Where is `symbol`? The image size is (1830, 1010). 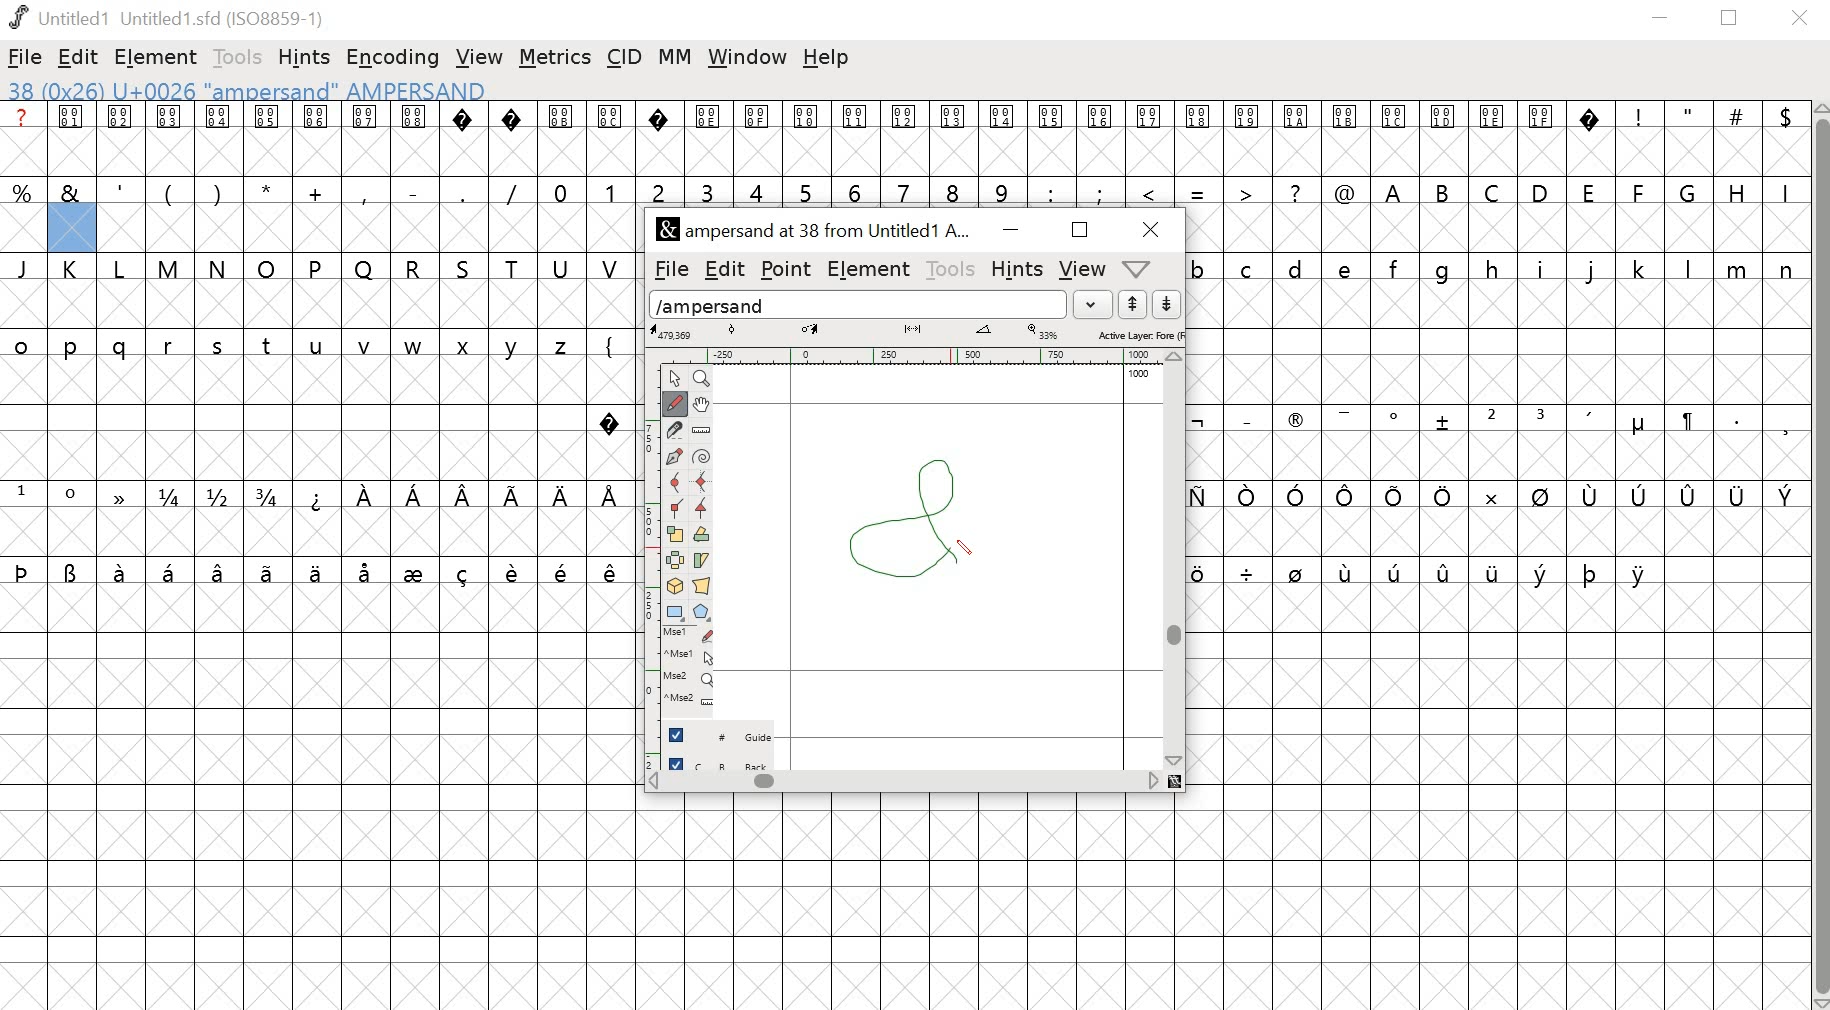
symbol is located at coordinates (1198, 421).